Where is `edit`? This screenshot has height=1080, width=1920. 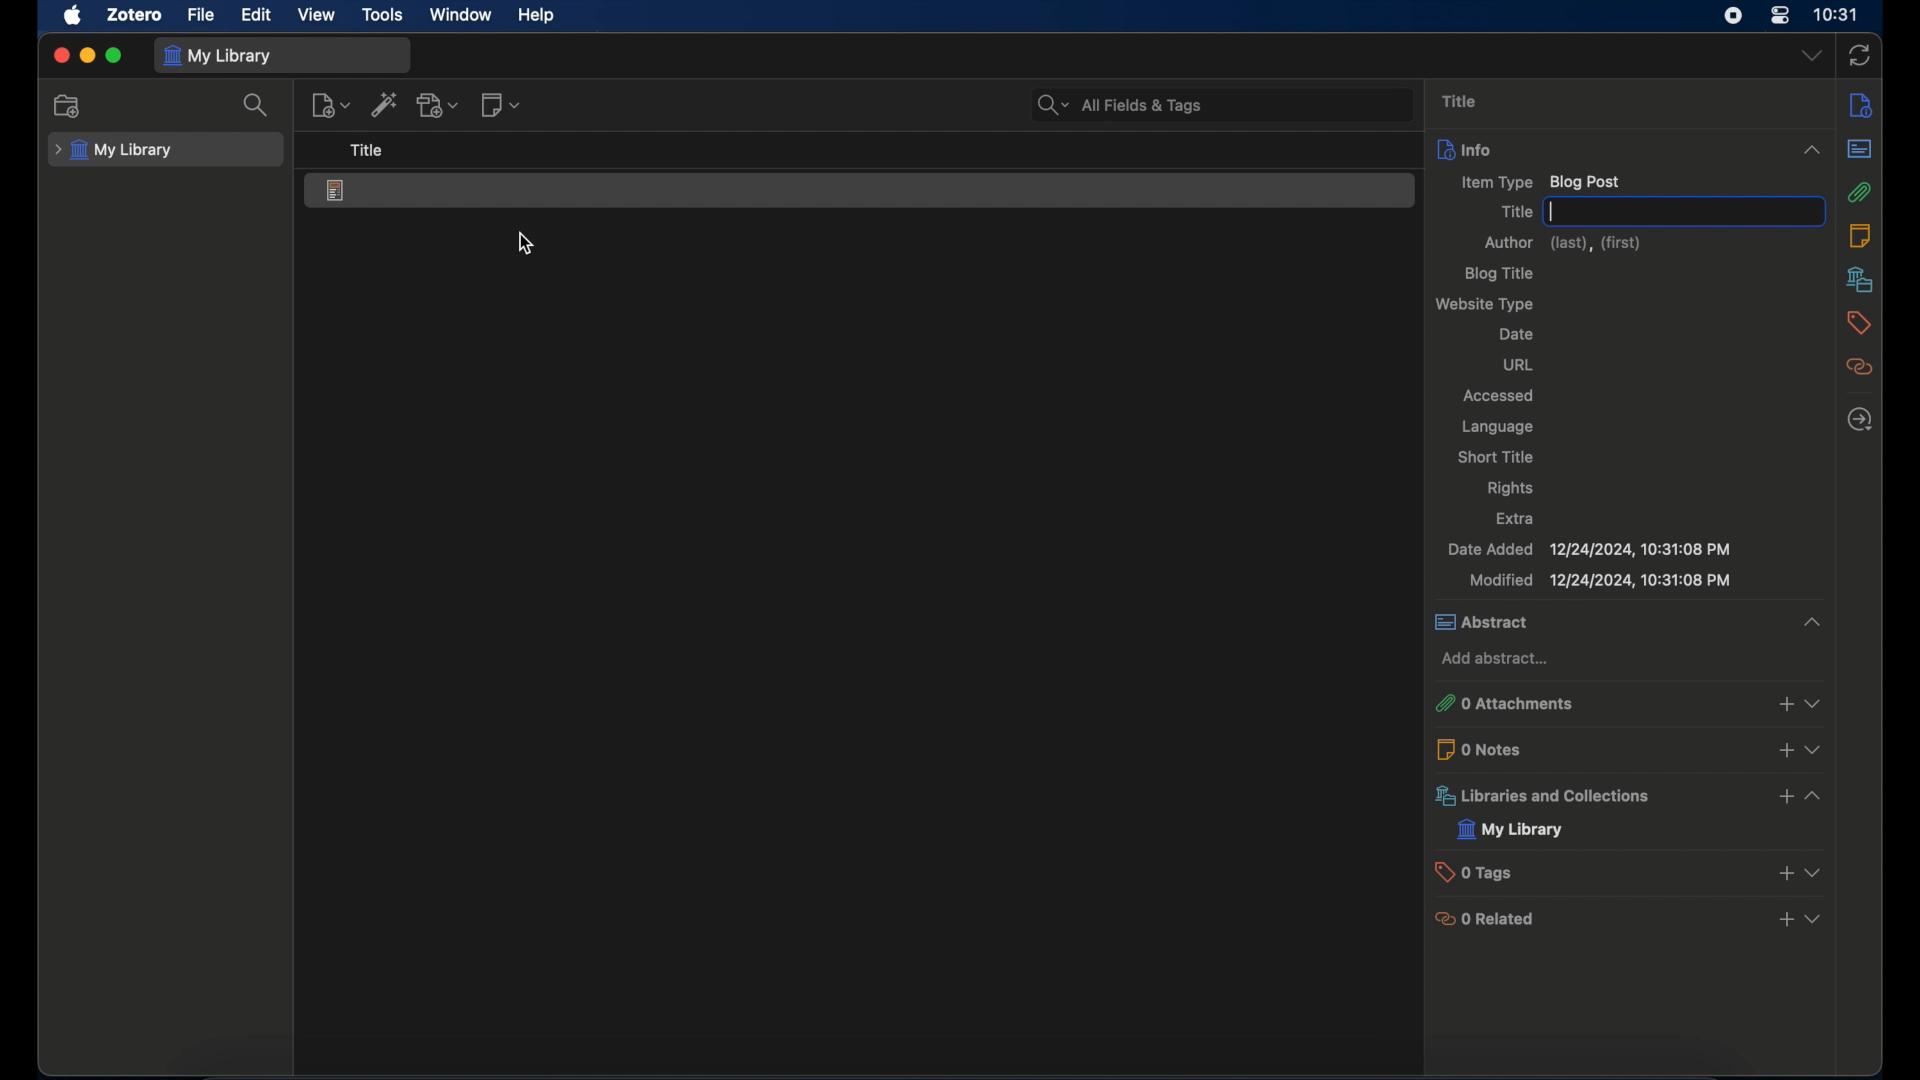
edit is located at coordinates (258, 16).